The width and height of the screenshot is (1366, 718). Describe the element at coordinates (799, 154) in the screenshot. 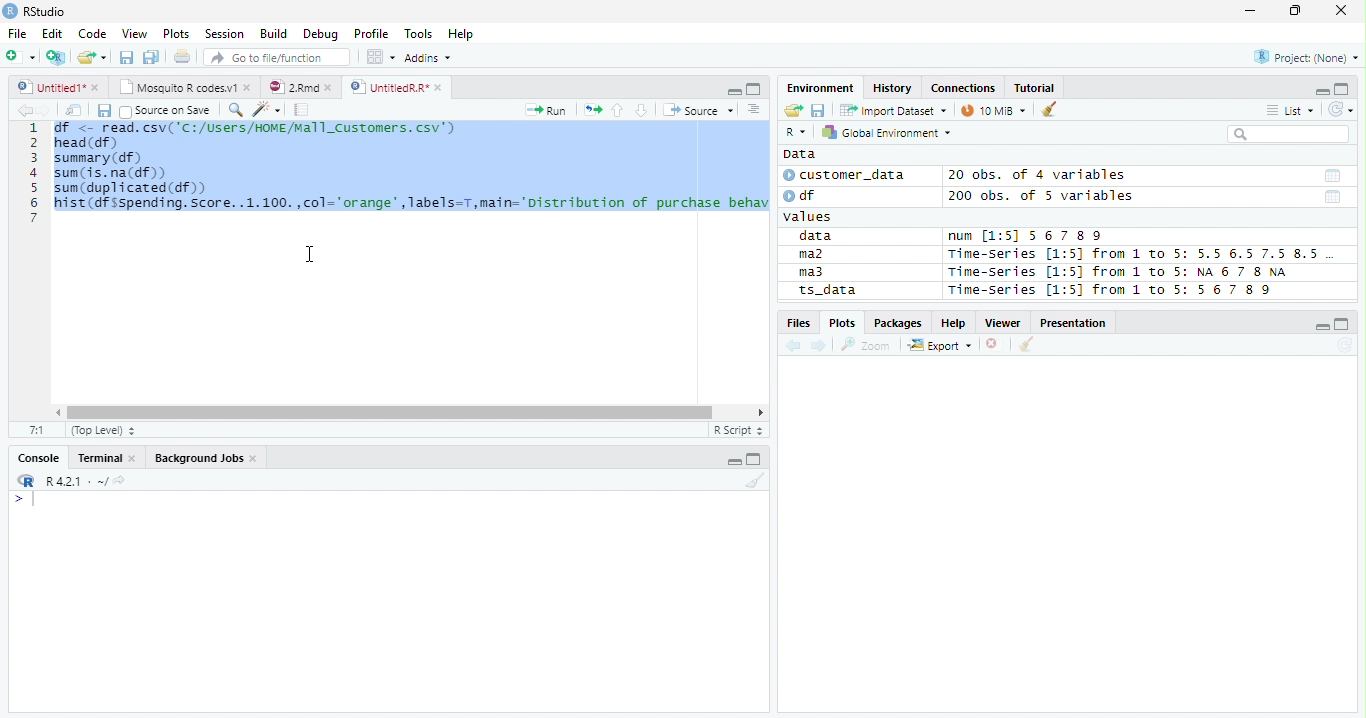

I see `Data` at that location.